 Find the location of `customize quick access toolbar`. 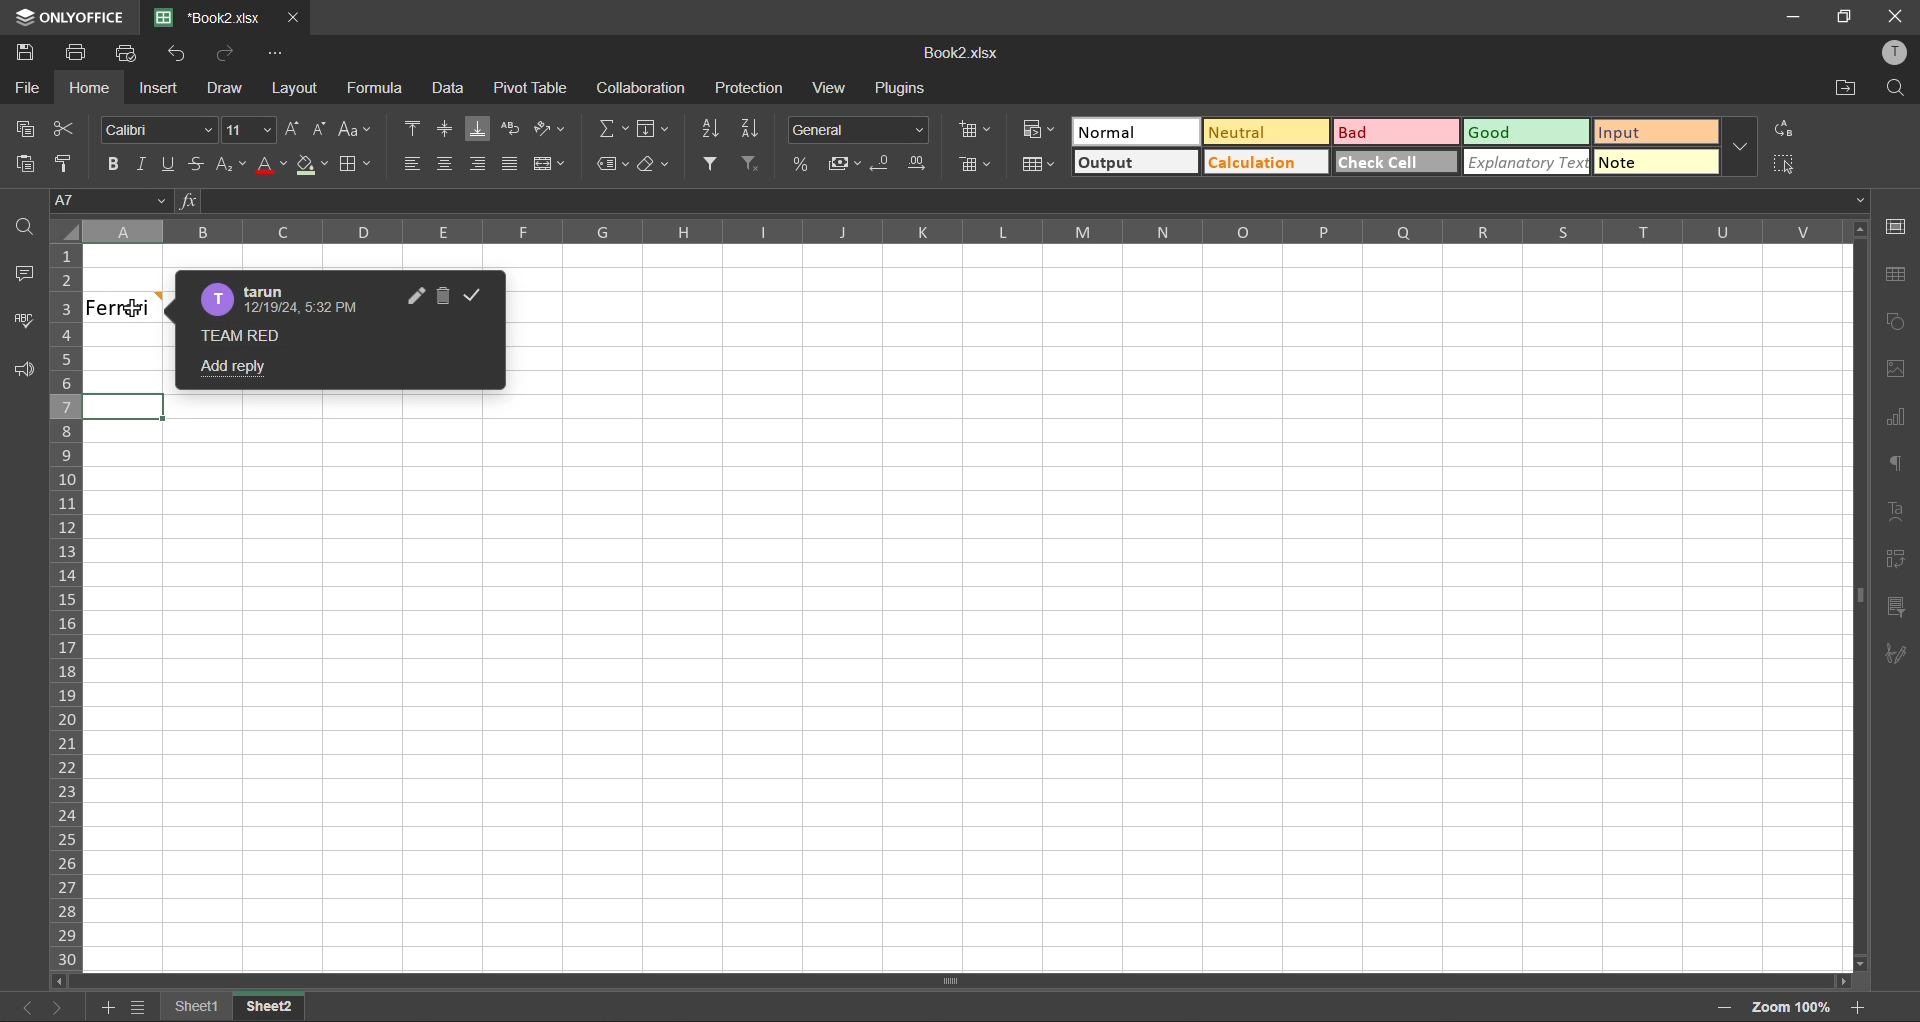

customize quick access toolbar is located at coordinates (277, 55).